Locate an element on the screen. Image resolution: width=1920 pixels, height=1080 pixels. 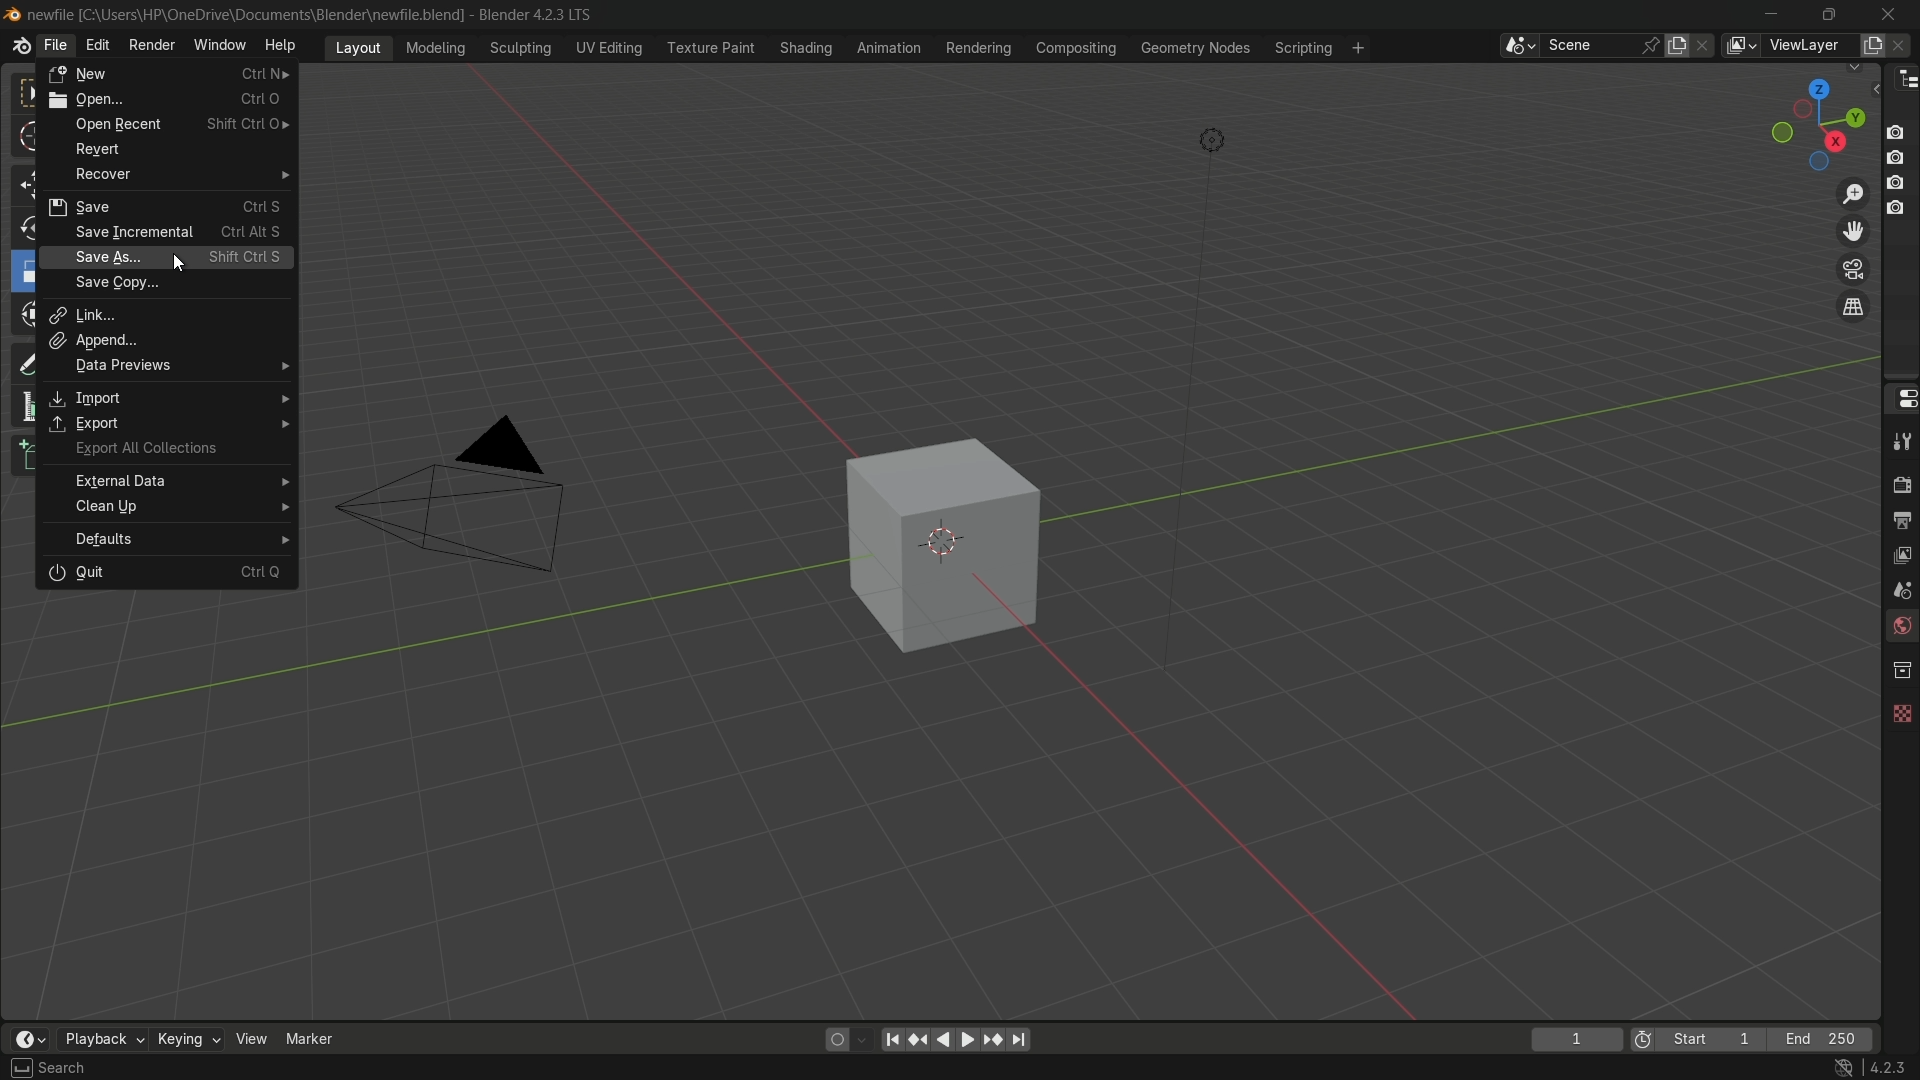
new is located at coordinates (166, 72).